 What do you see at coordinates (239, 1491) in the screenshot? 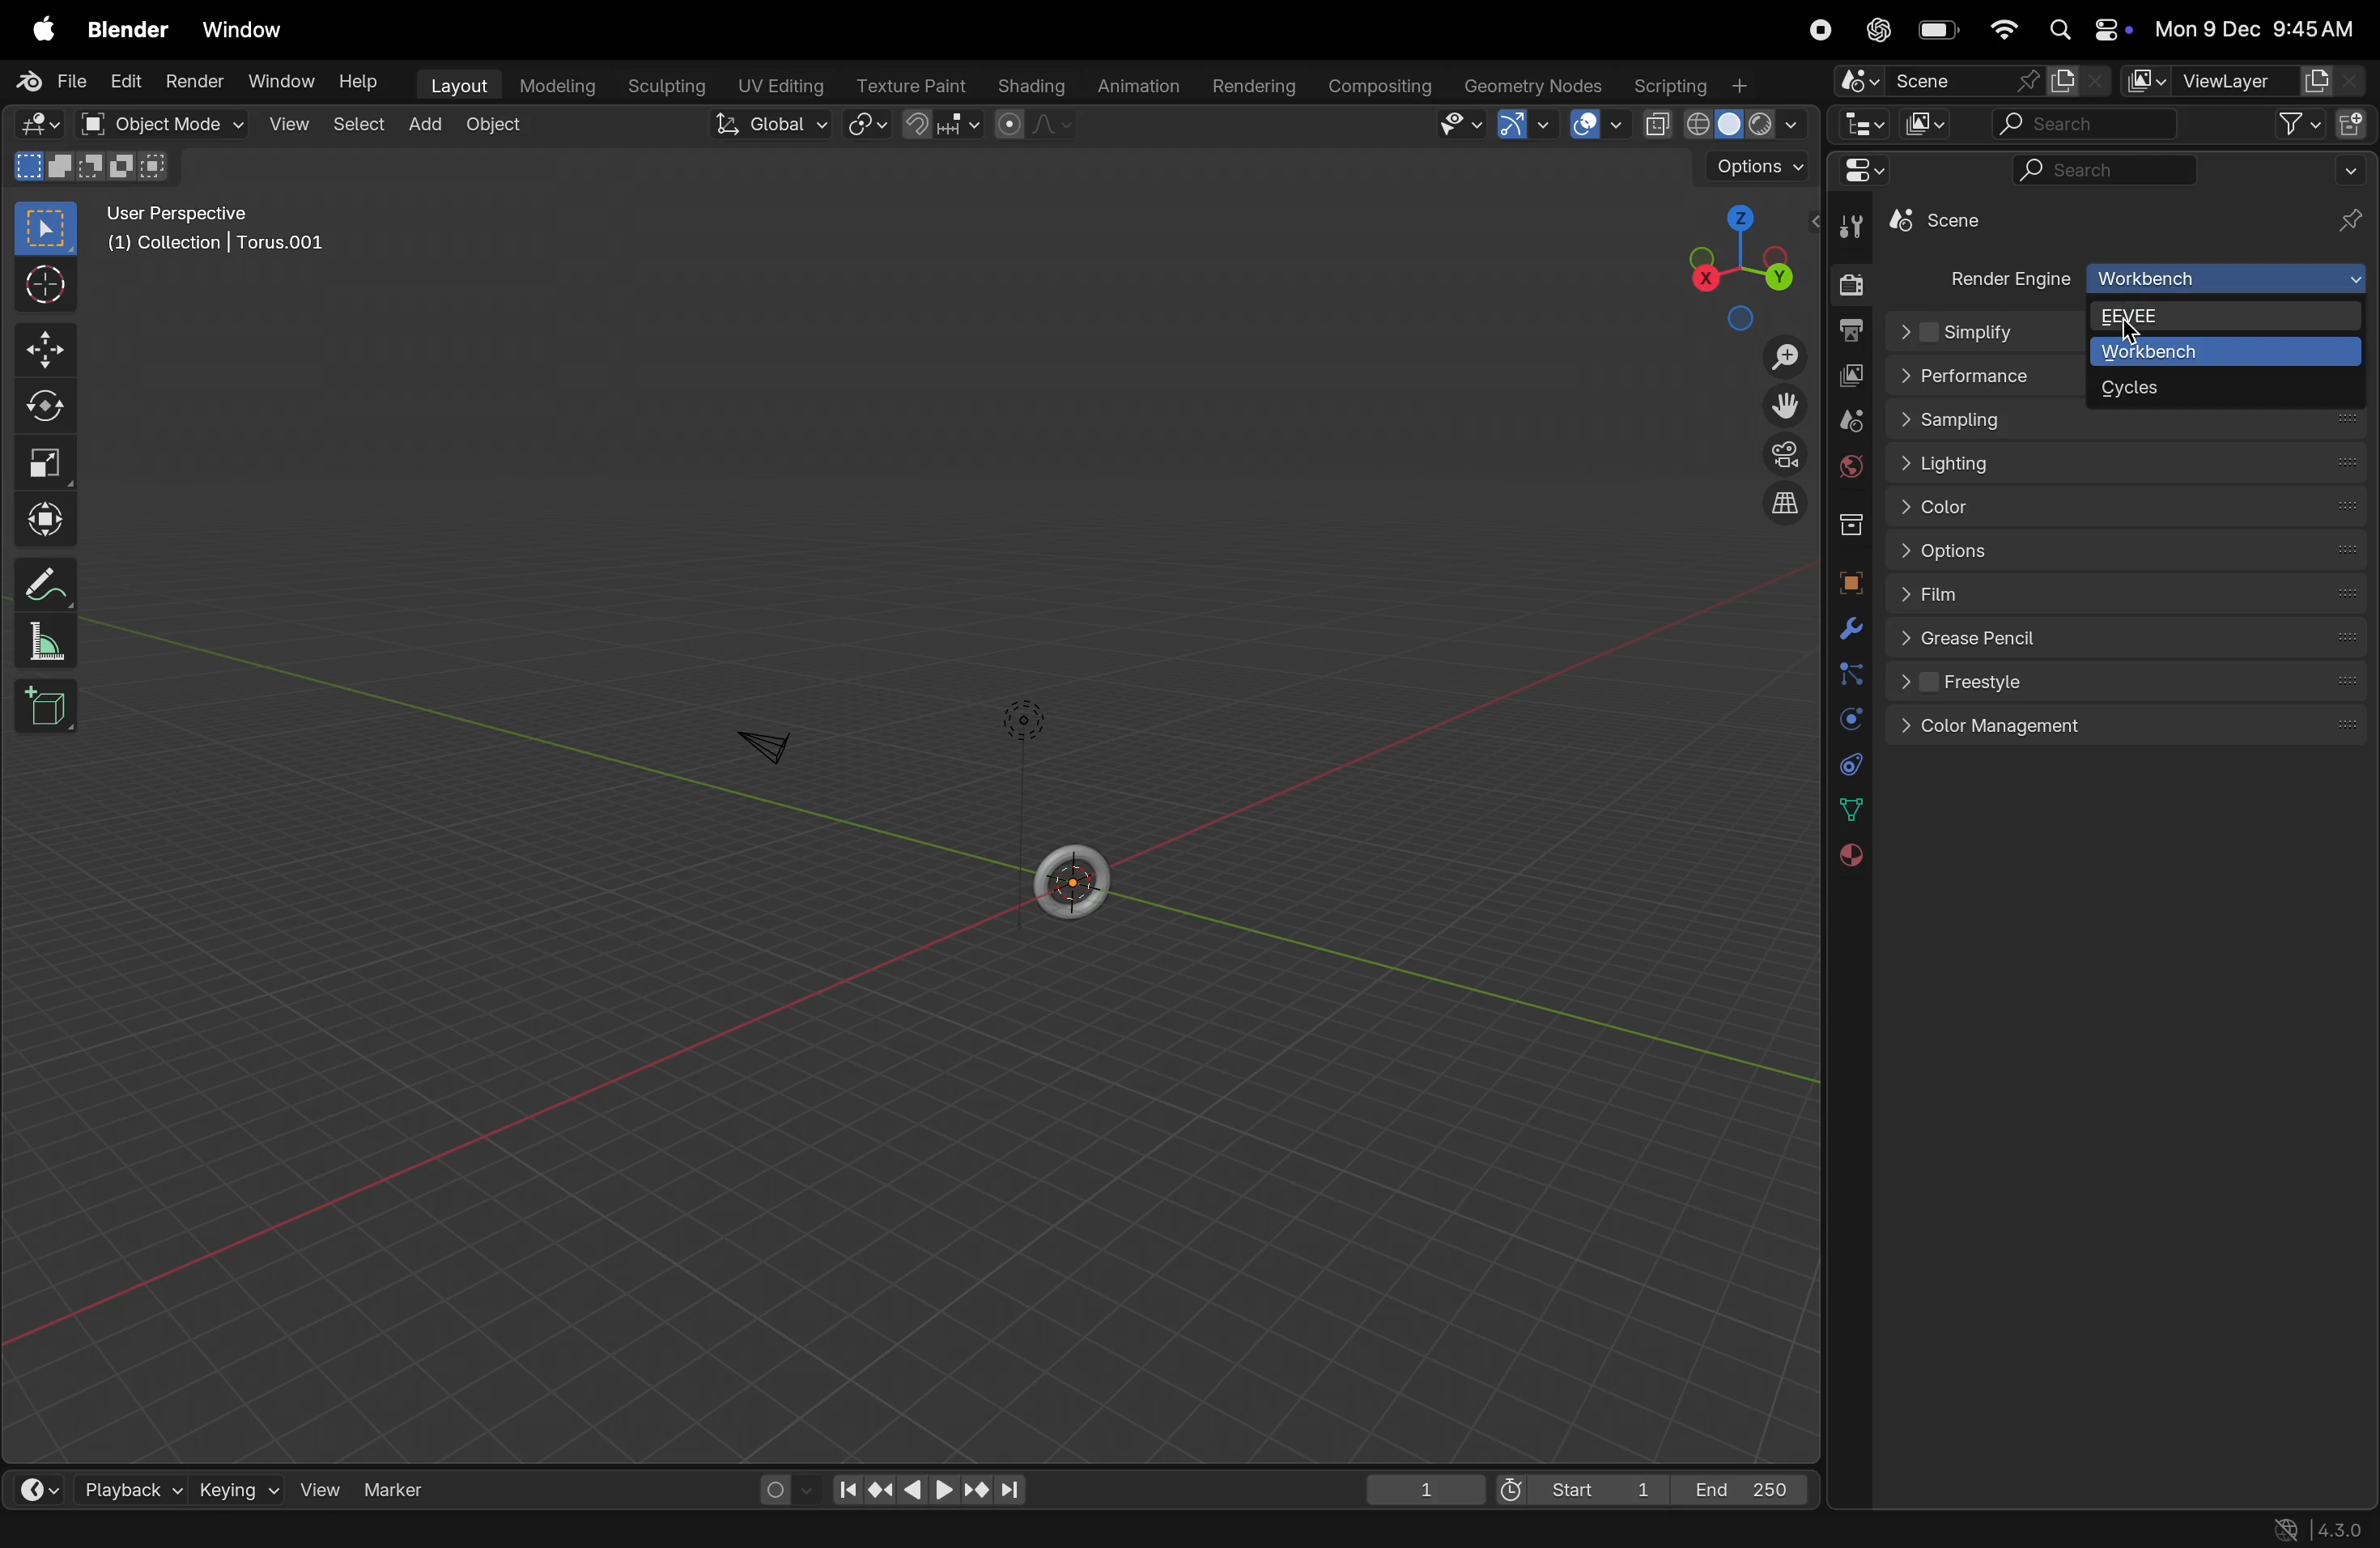
I see `keying` at bounding box center [239, 1491].